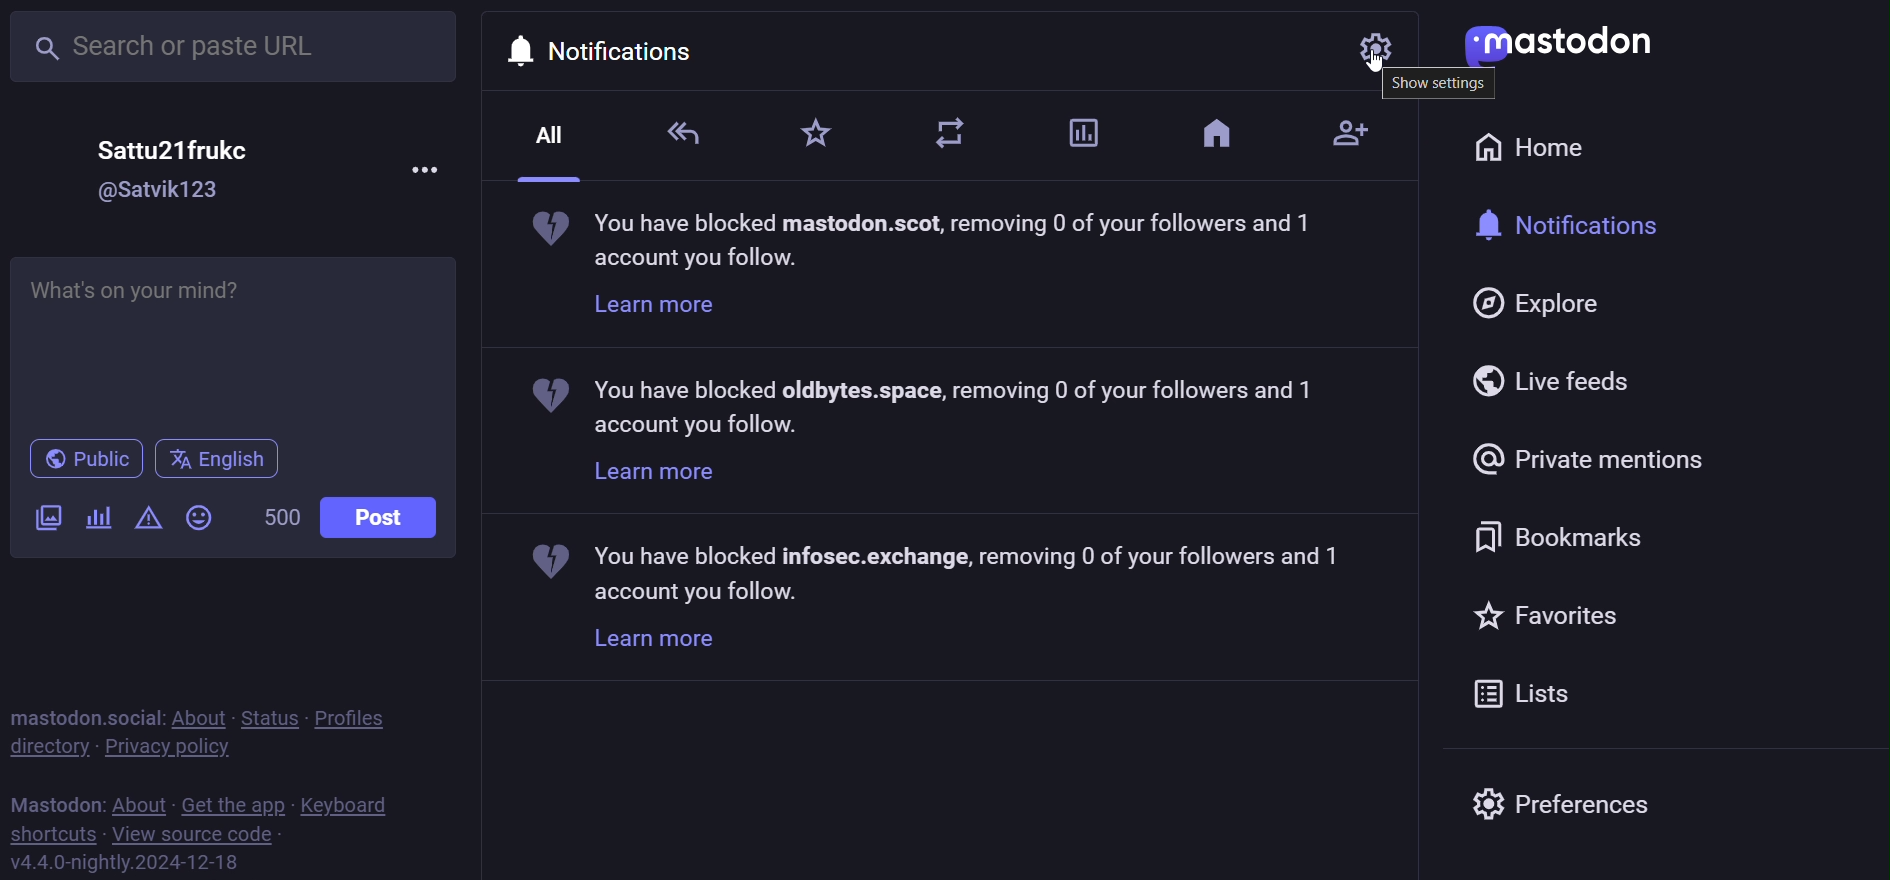 The width and height of the screenshot is (1890, 880). What do you see at coordinates (174, 148) in the screenshot?
I see `Sattu21frukc` at bounding box center [174, 148].